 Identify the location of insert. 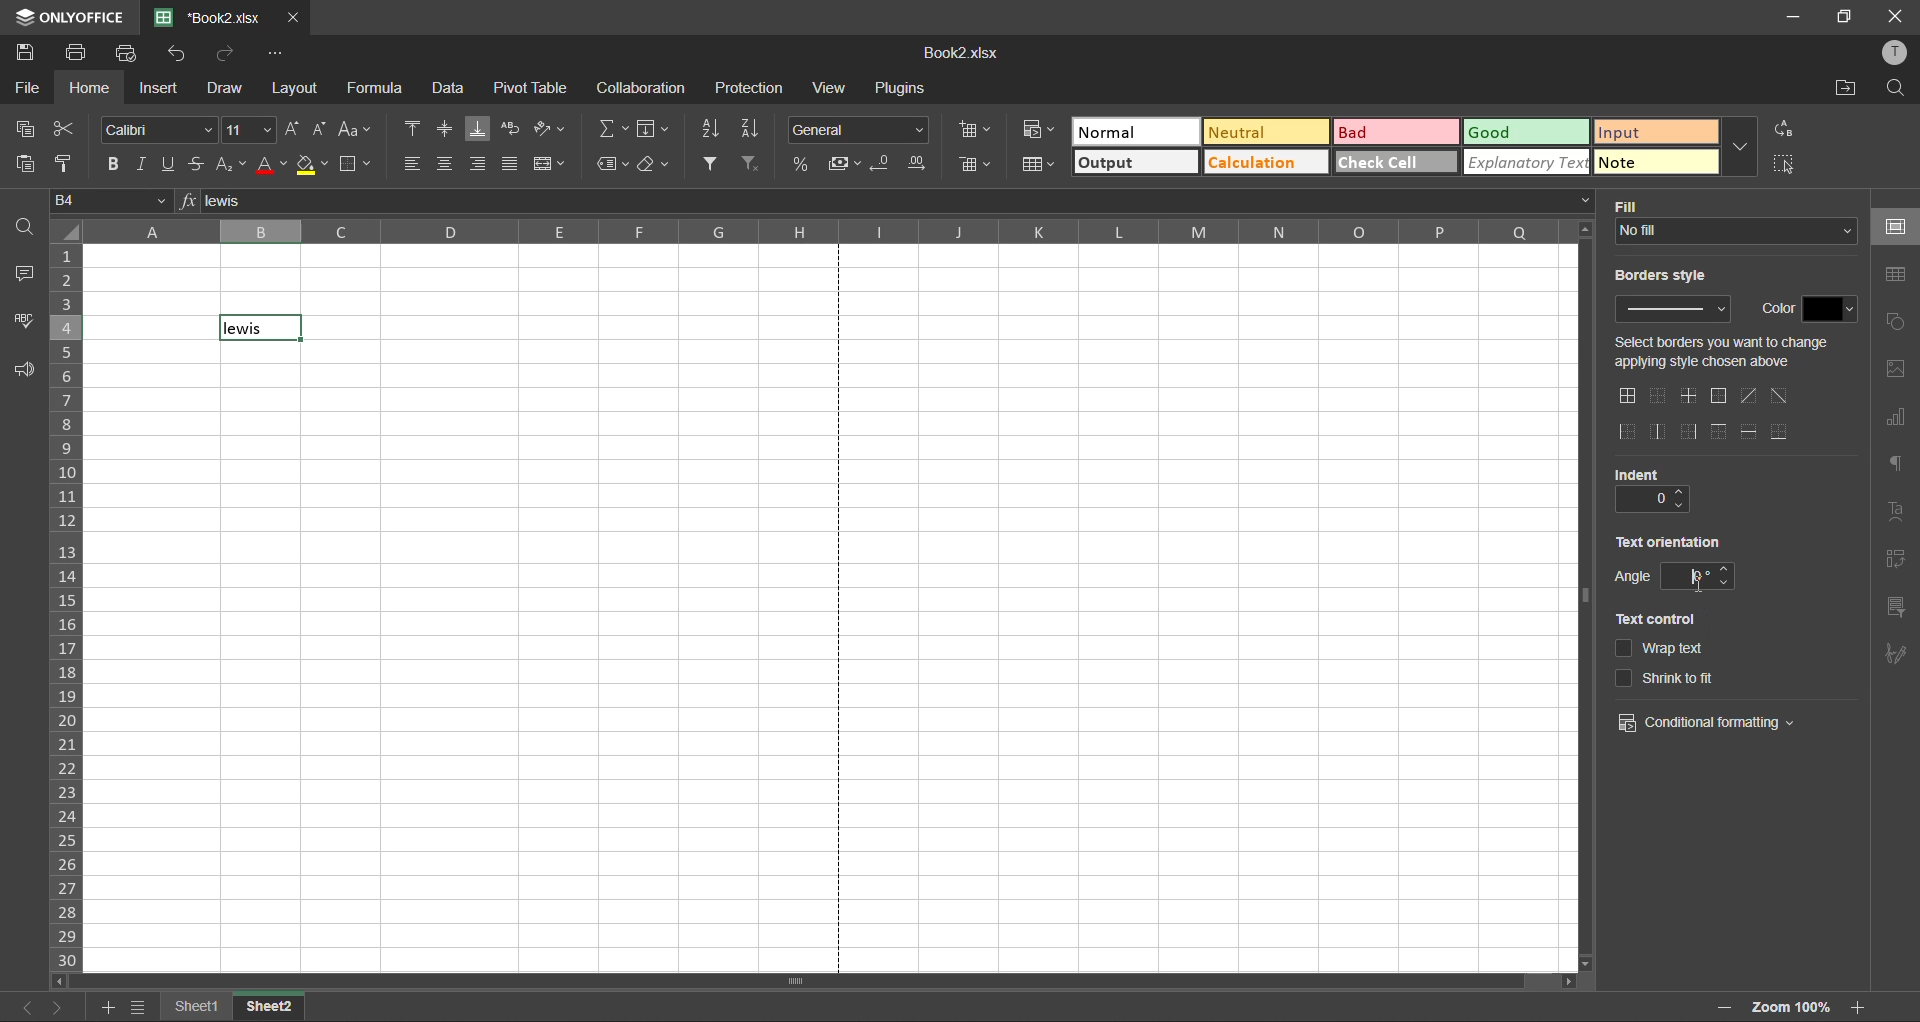
(162, 87).